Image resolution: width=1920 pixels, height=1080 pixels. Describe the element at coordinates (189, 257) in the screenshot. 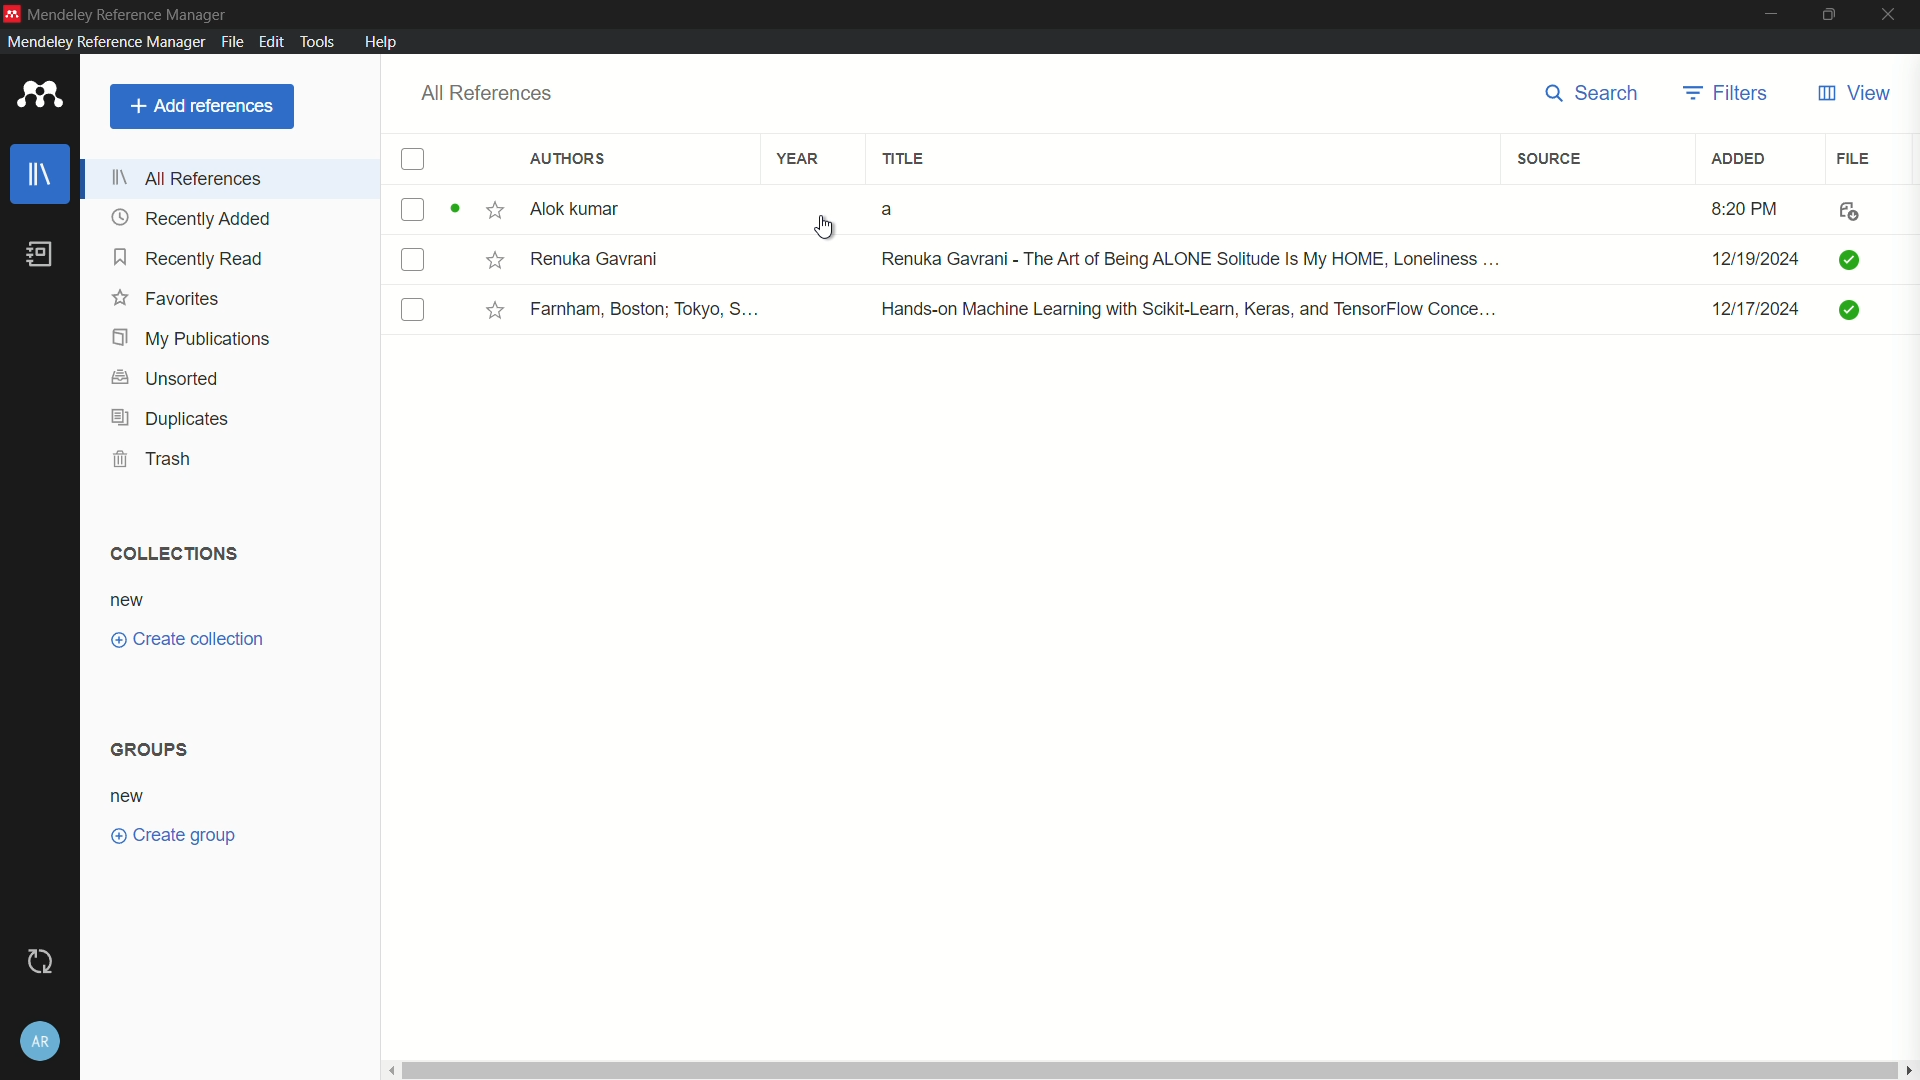

I see `recently read` at that location.